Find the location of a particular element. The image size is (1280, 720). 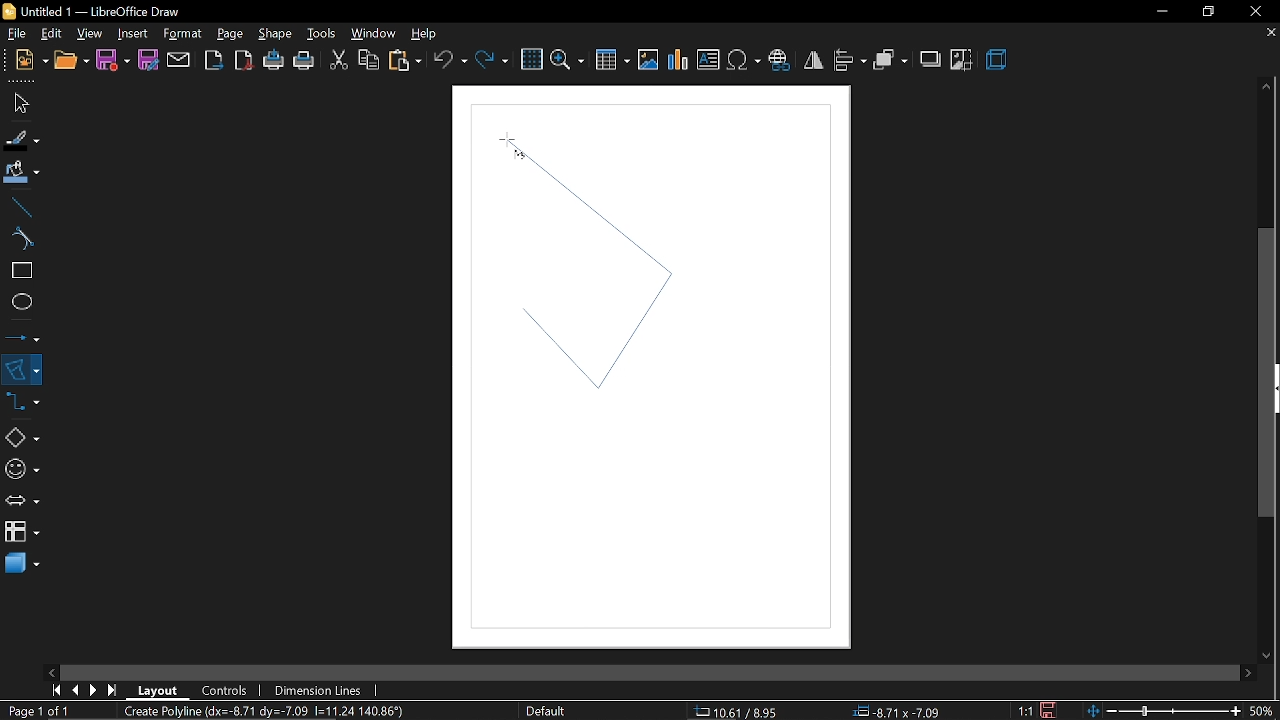

crop is located at coordinates (961, 60).